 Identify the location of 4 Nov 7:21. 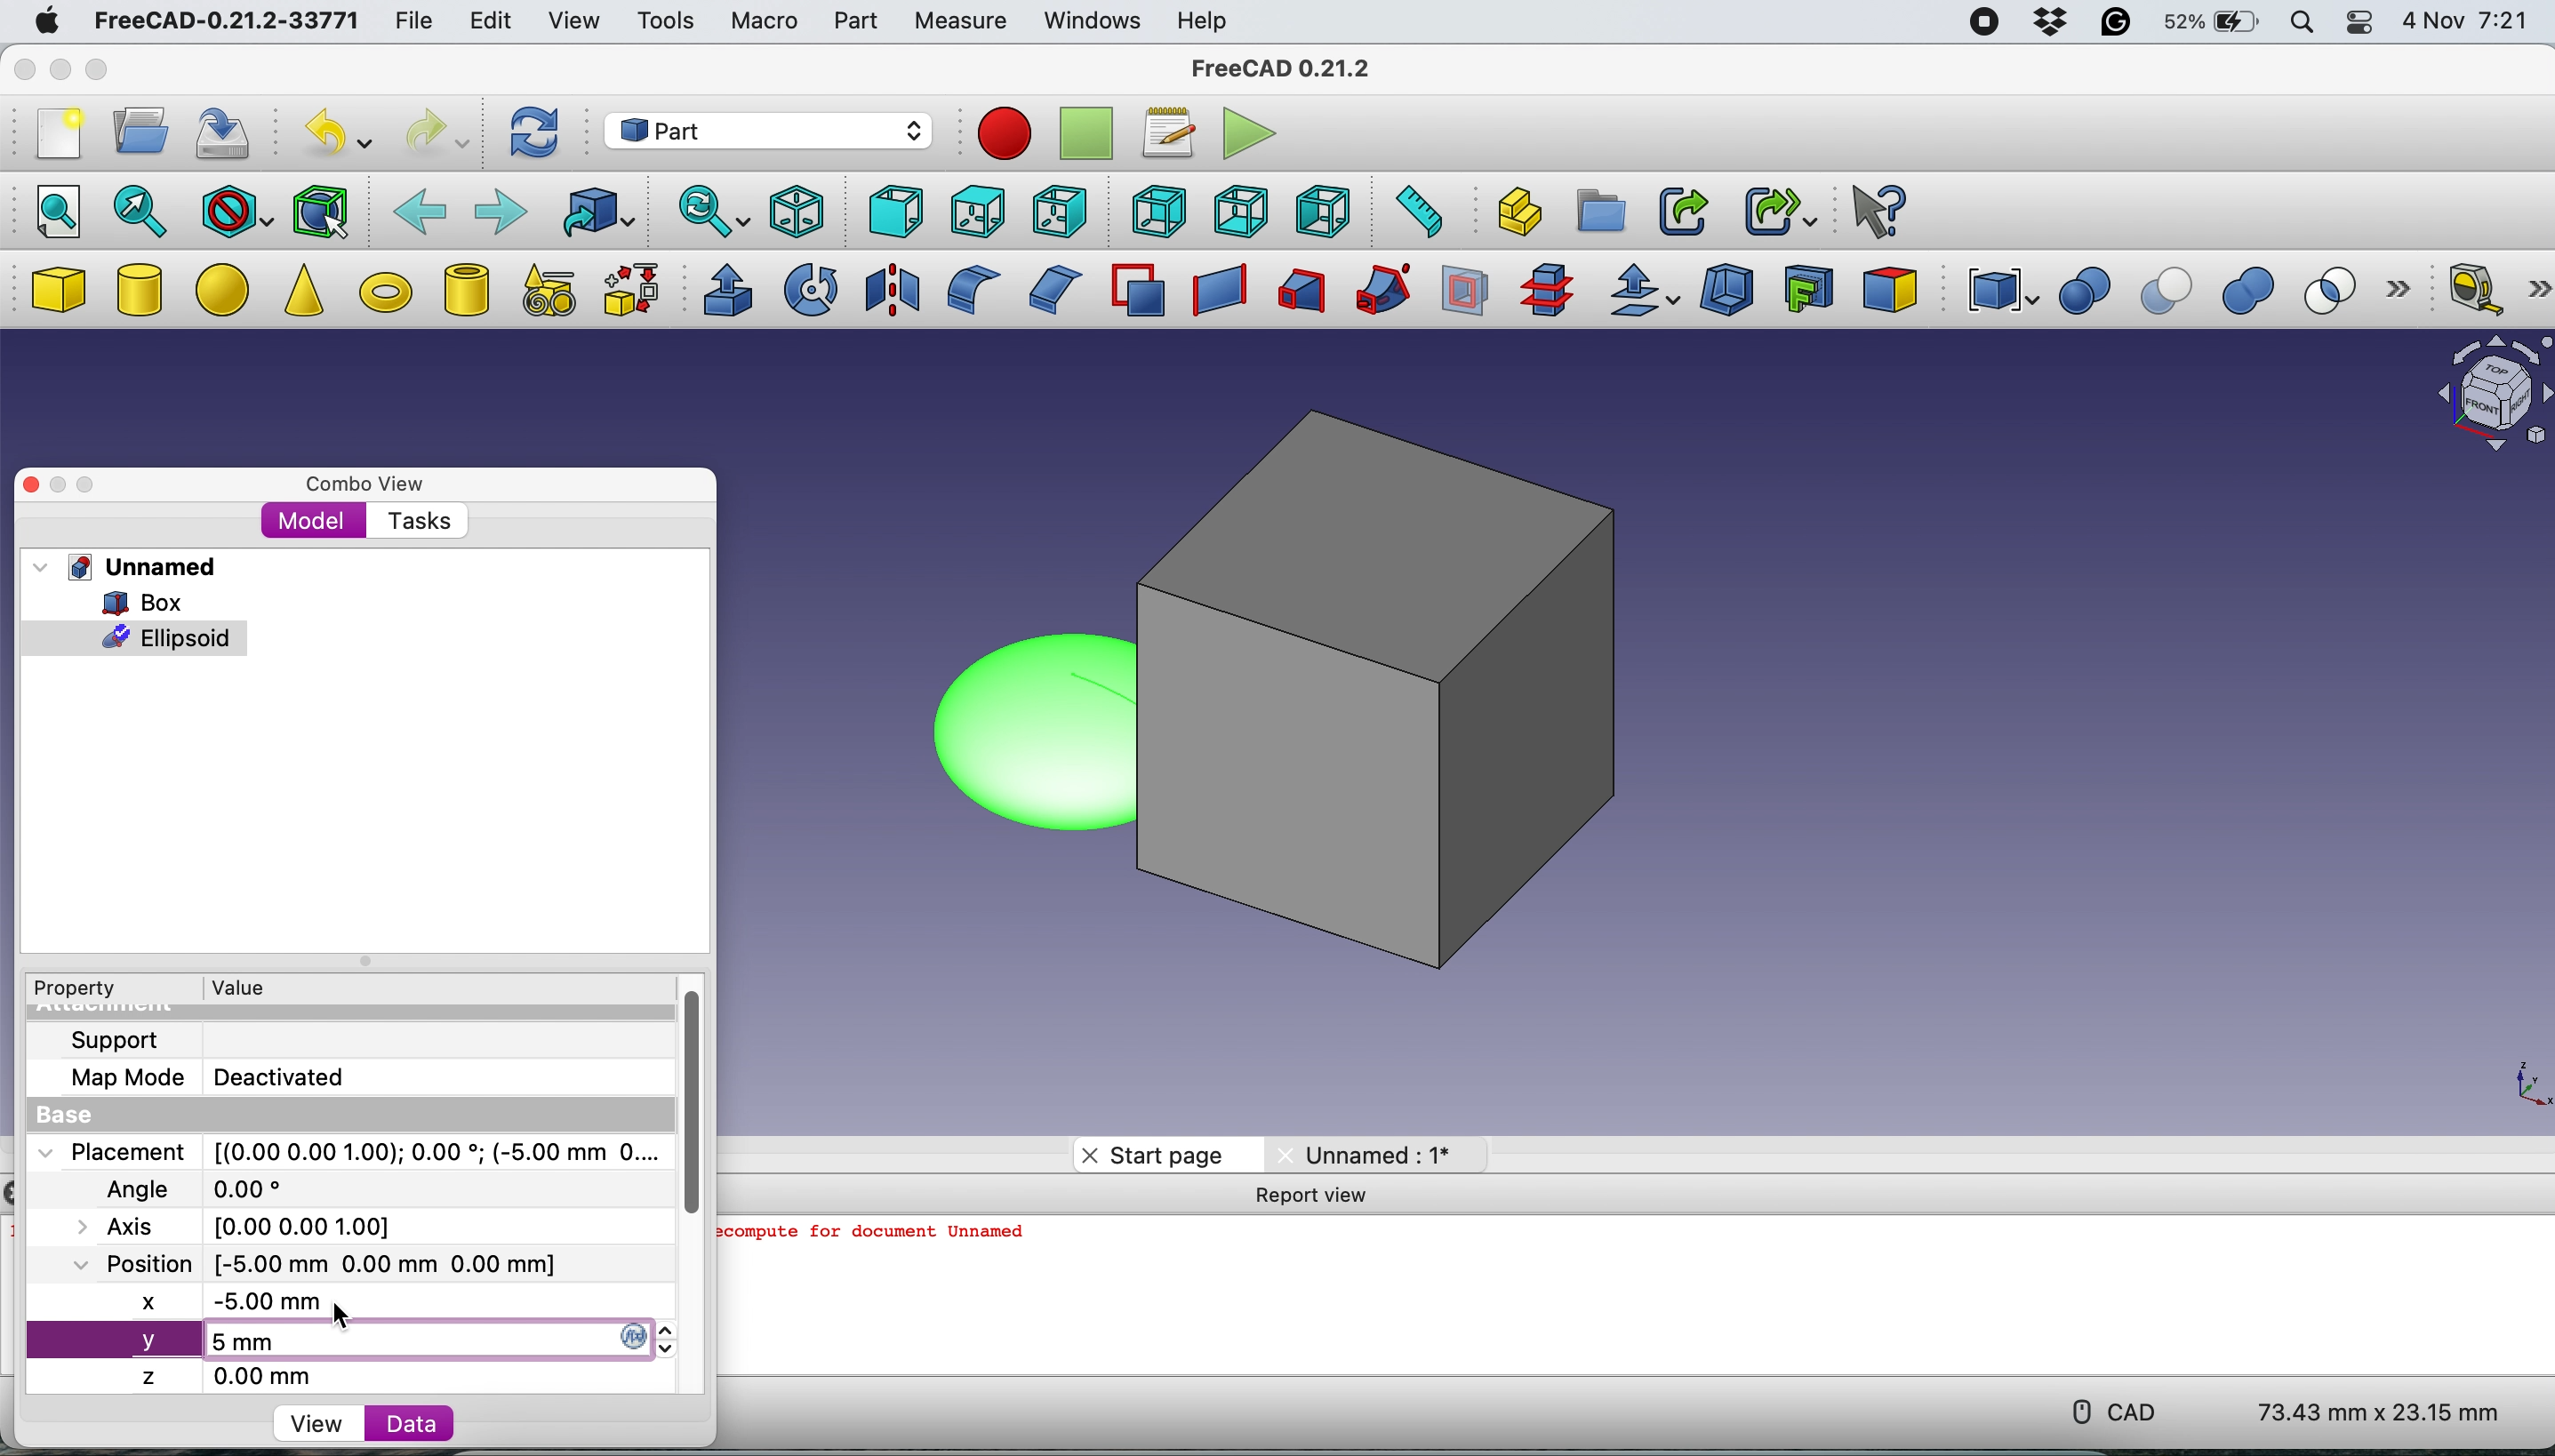
(2469, 25).